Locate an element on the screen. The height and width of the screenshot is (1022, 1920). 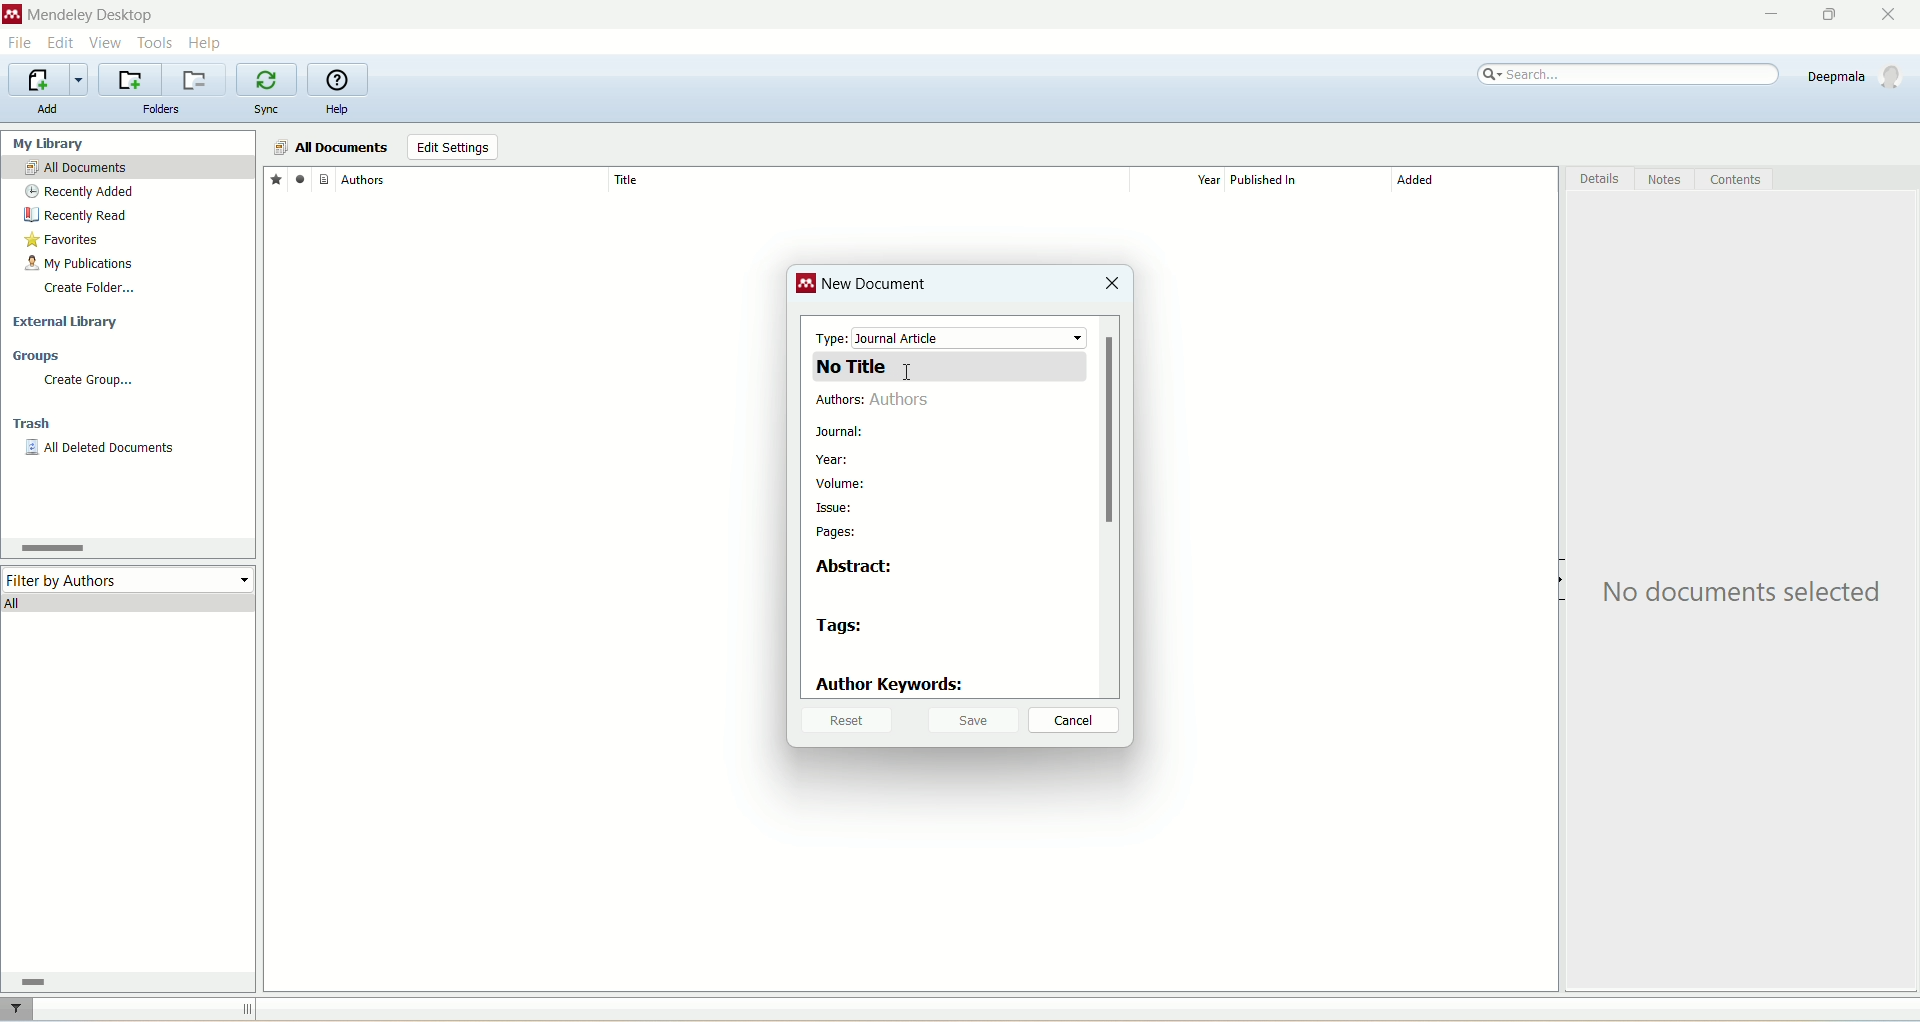
remove current folder is located at coordinates (197, 79).